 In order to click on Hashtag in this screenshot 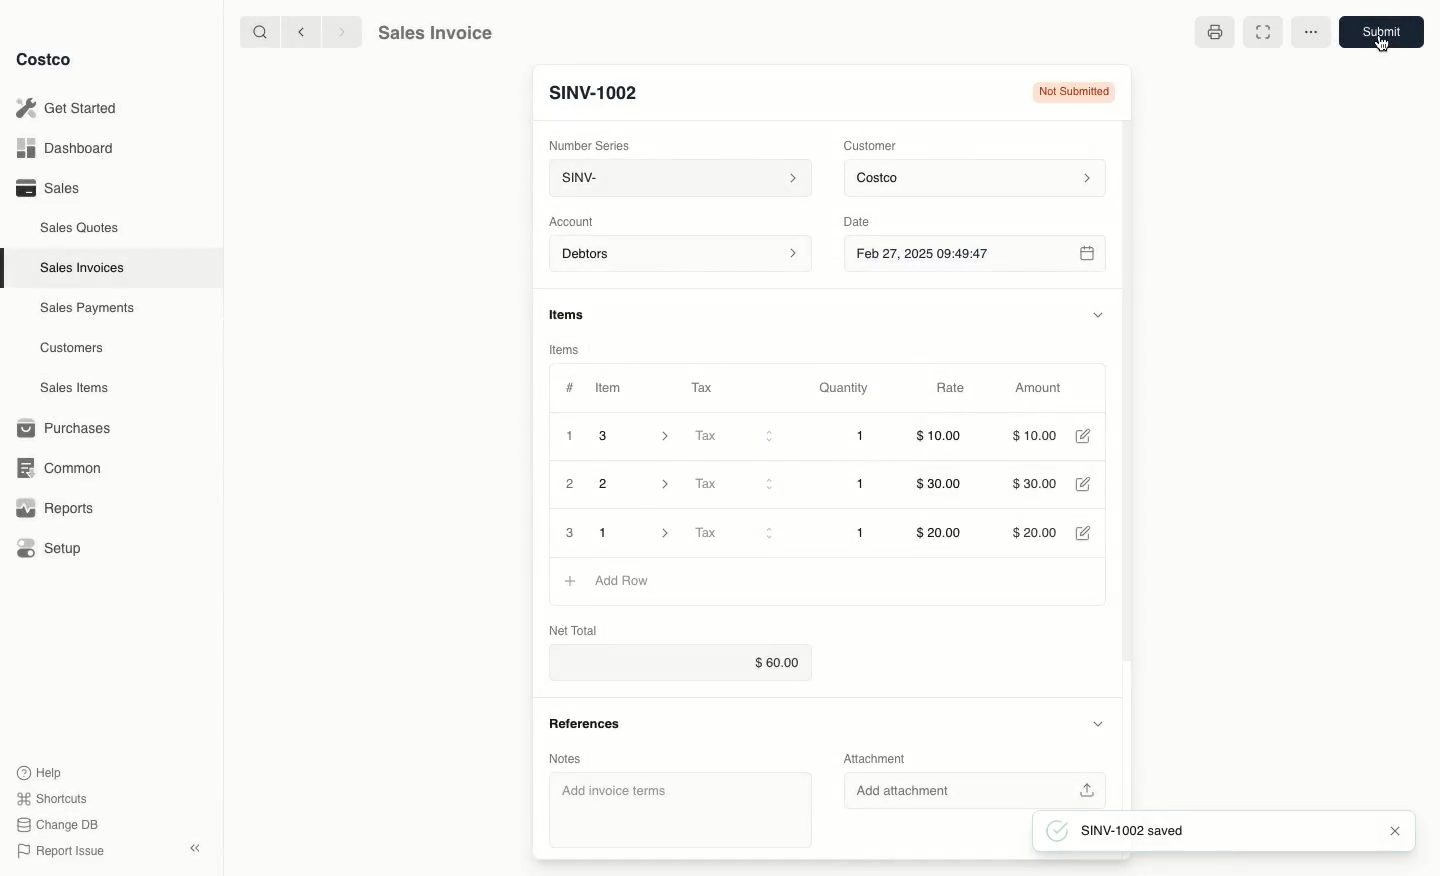, I will do `click(569, 388)`.